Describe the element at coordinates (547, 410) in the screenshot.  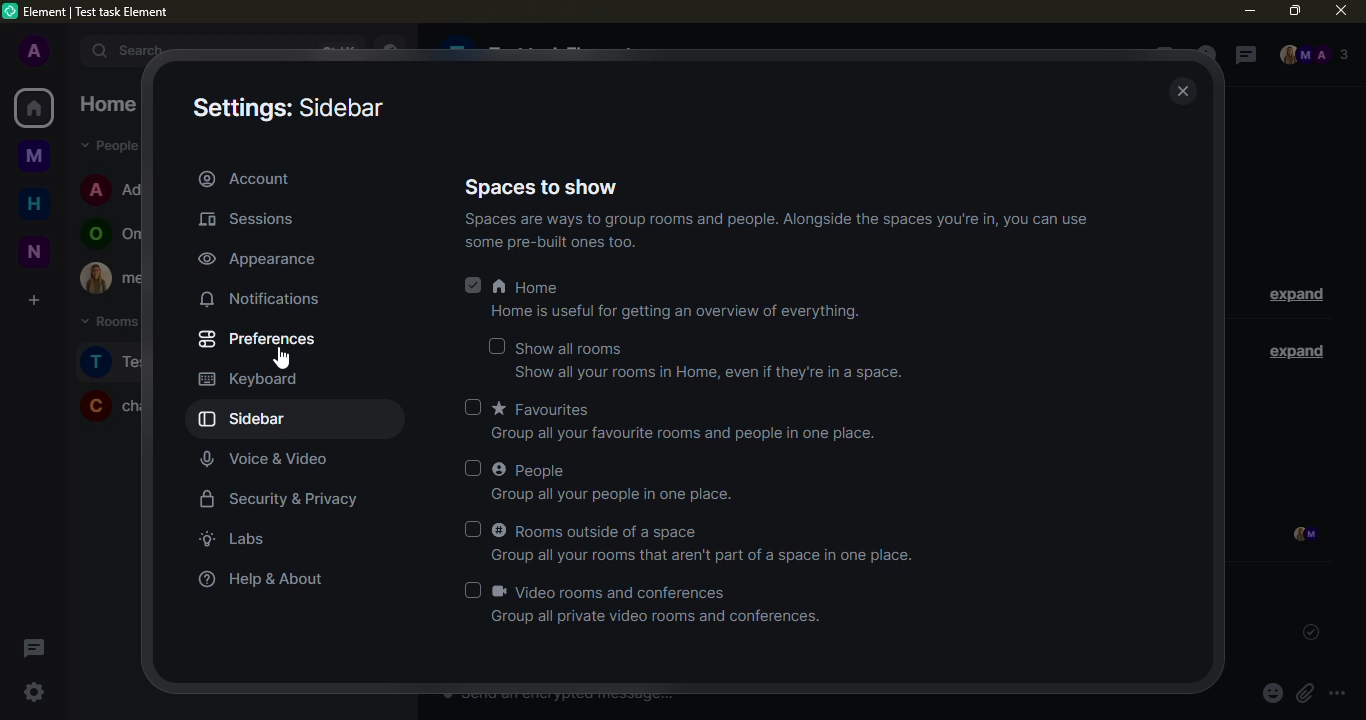
I see `favorites` at that location.